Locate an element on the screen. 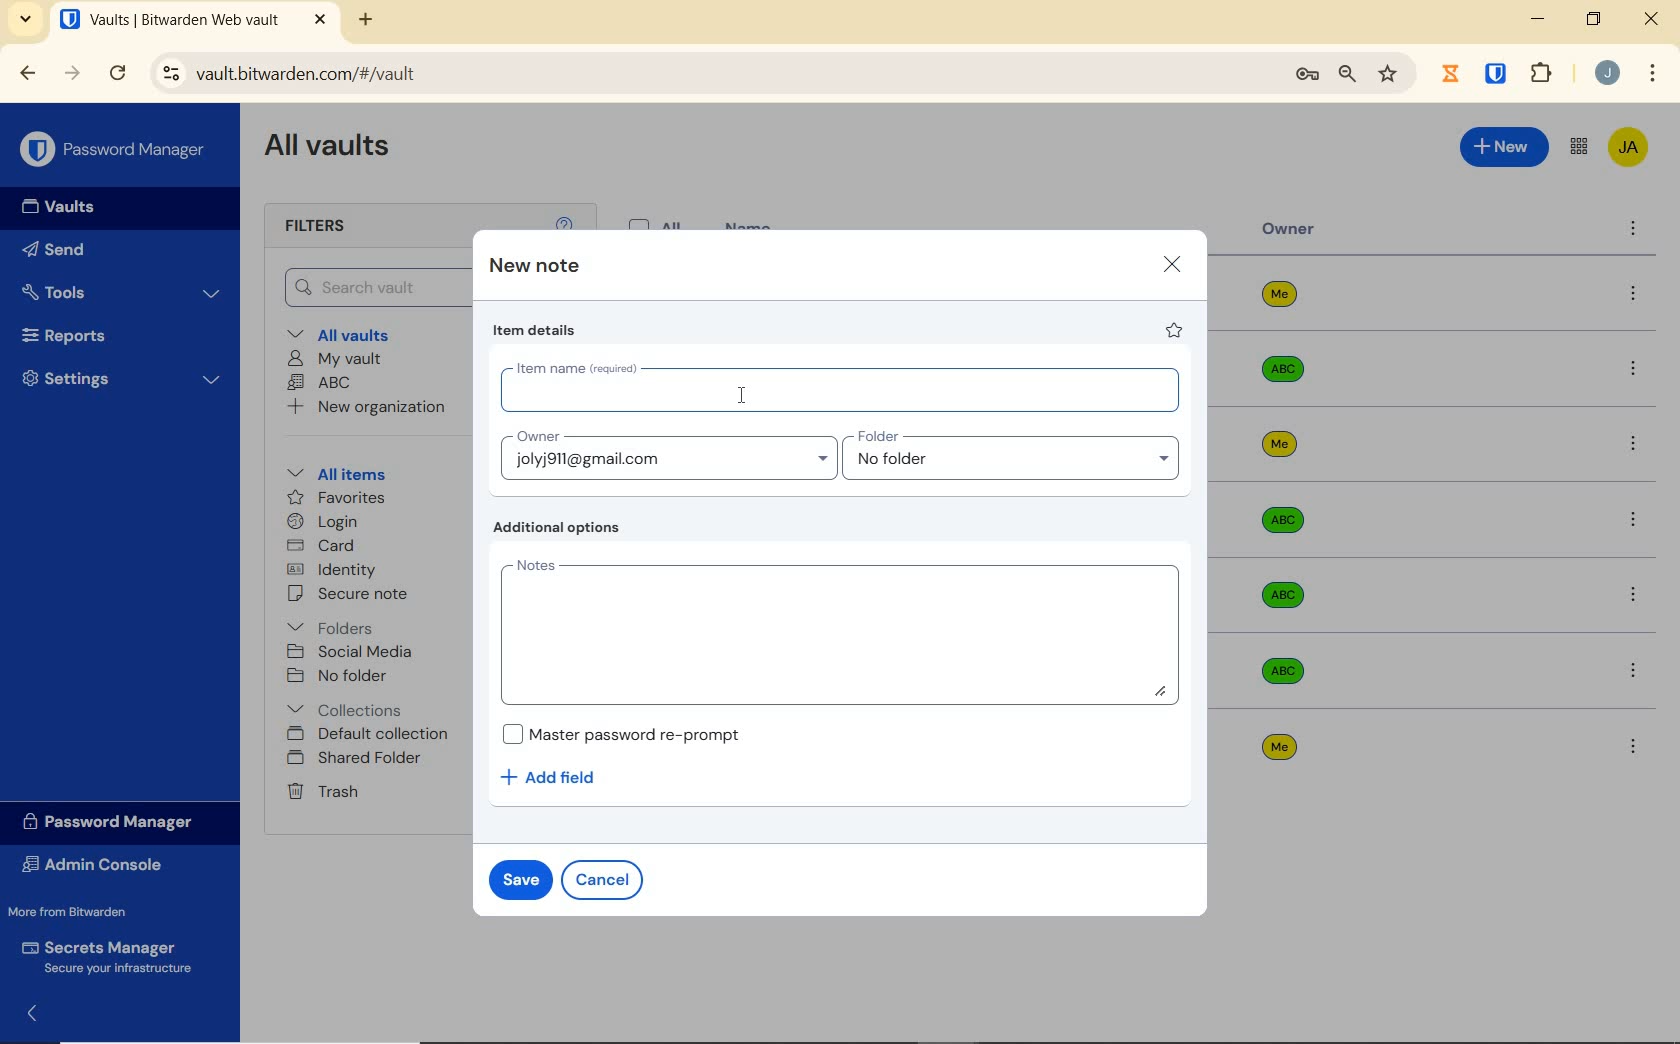  owner is located at coordinates (1289, 231).